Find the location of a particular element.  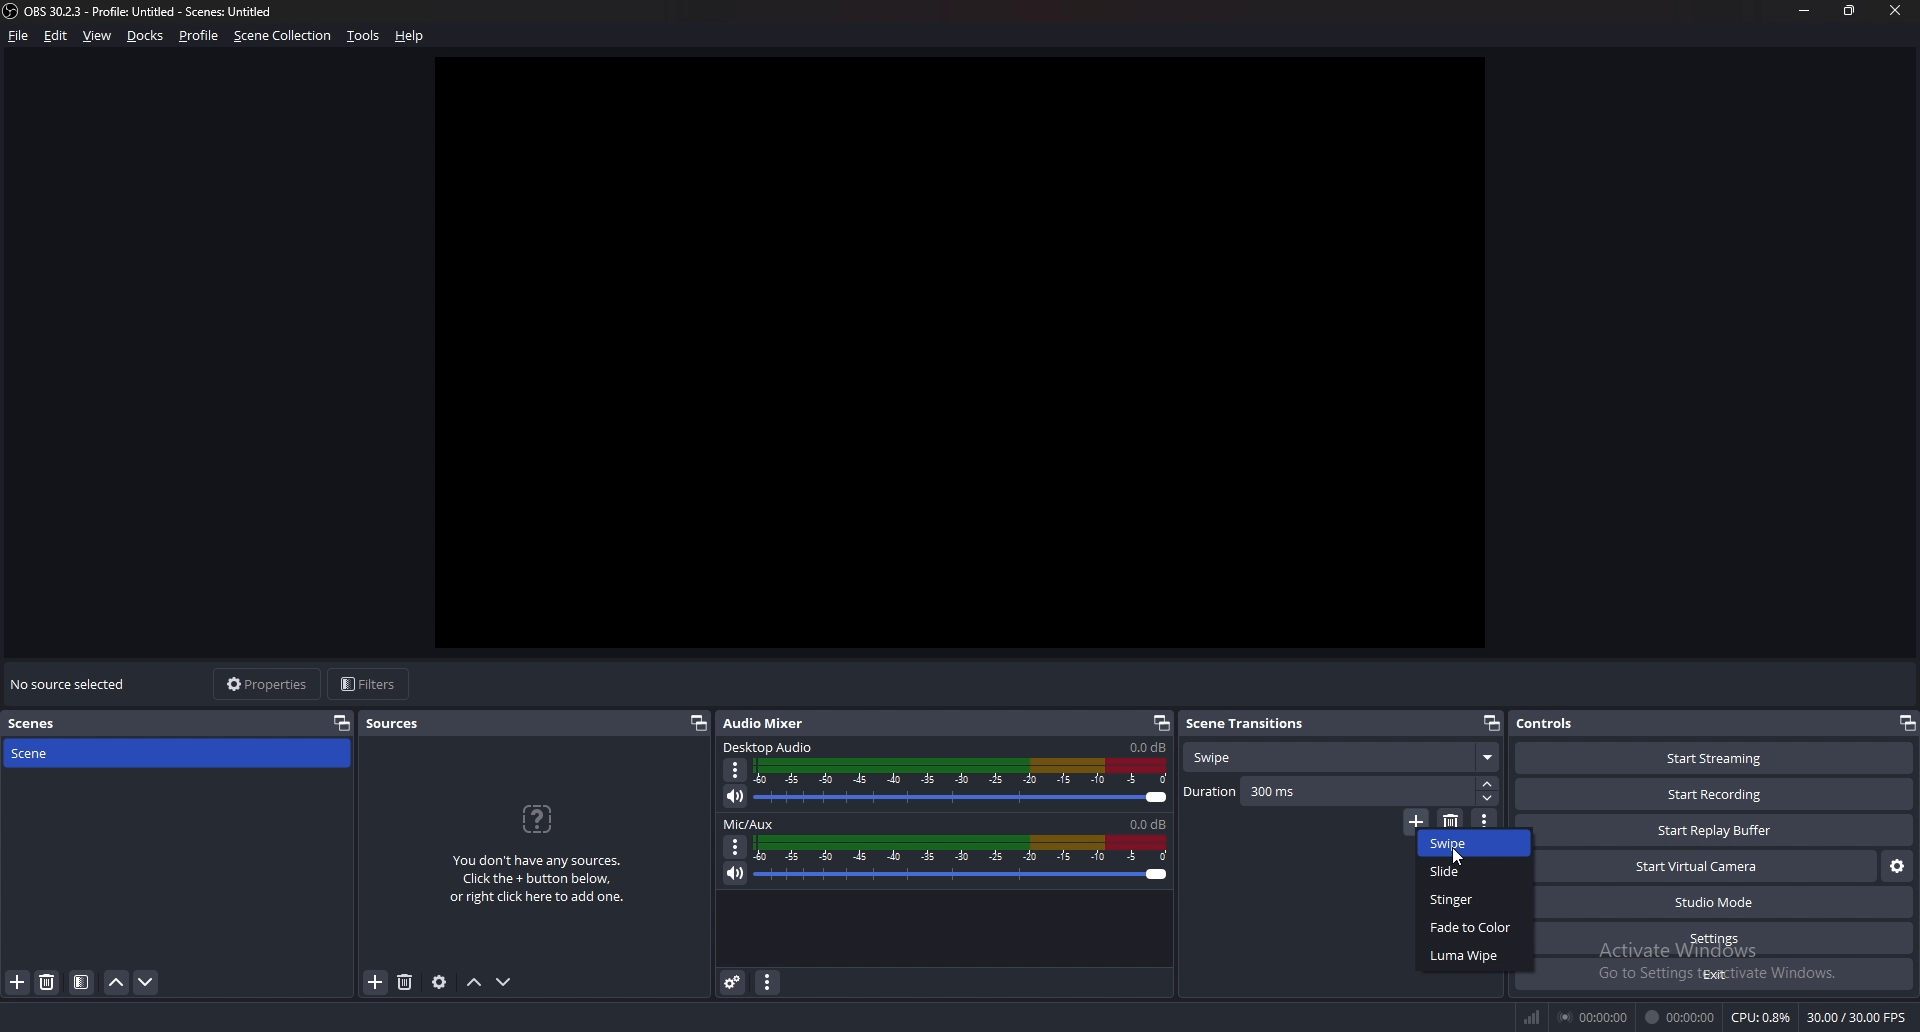

move up is located at coordinates (474, 983).